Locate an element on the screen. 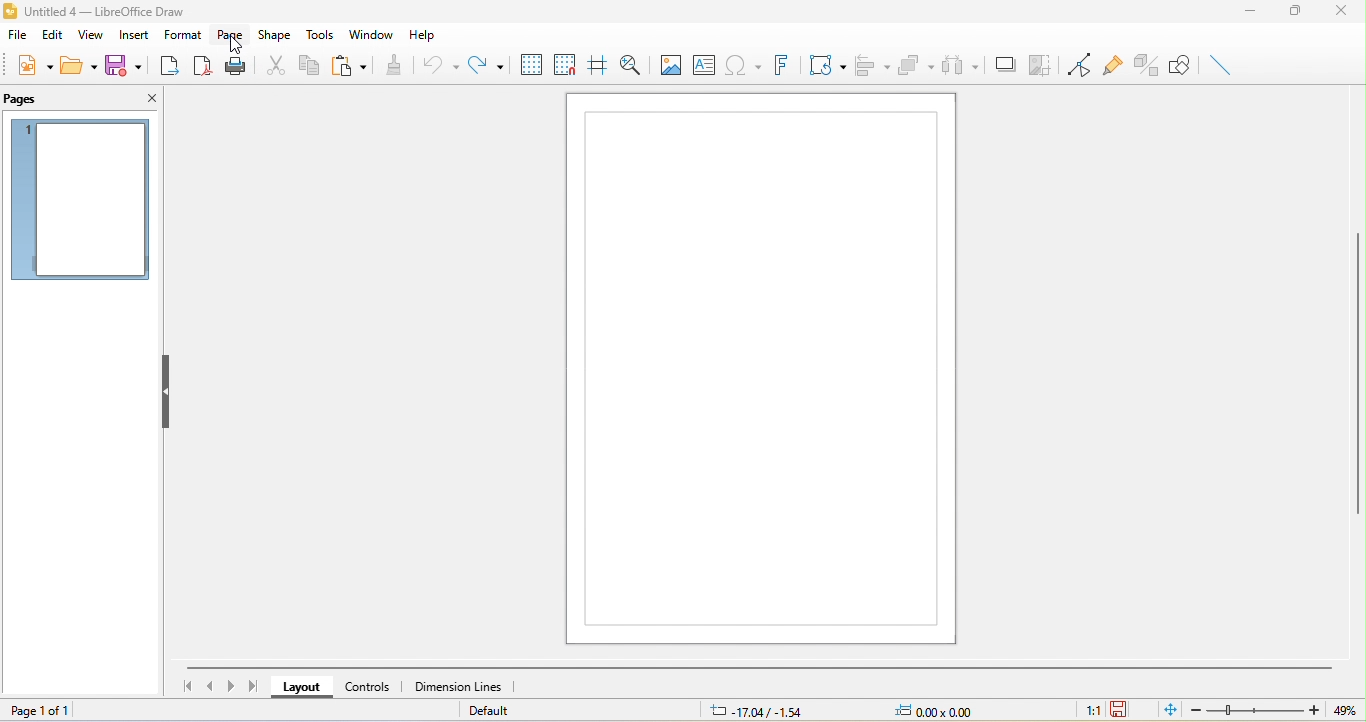 The image size is (1366, 722). view is located at coordinates (94, 36).